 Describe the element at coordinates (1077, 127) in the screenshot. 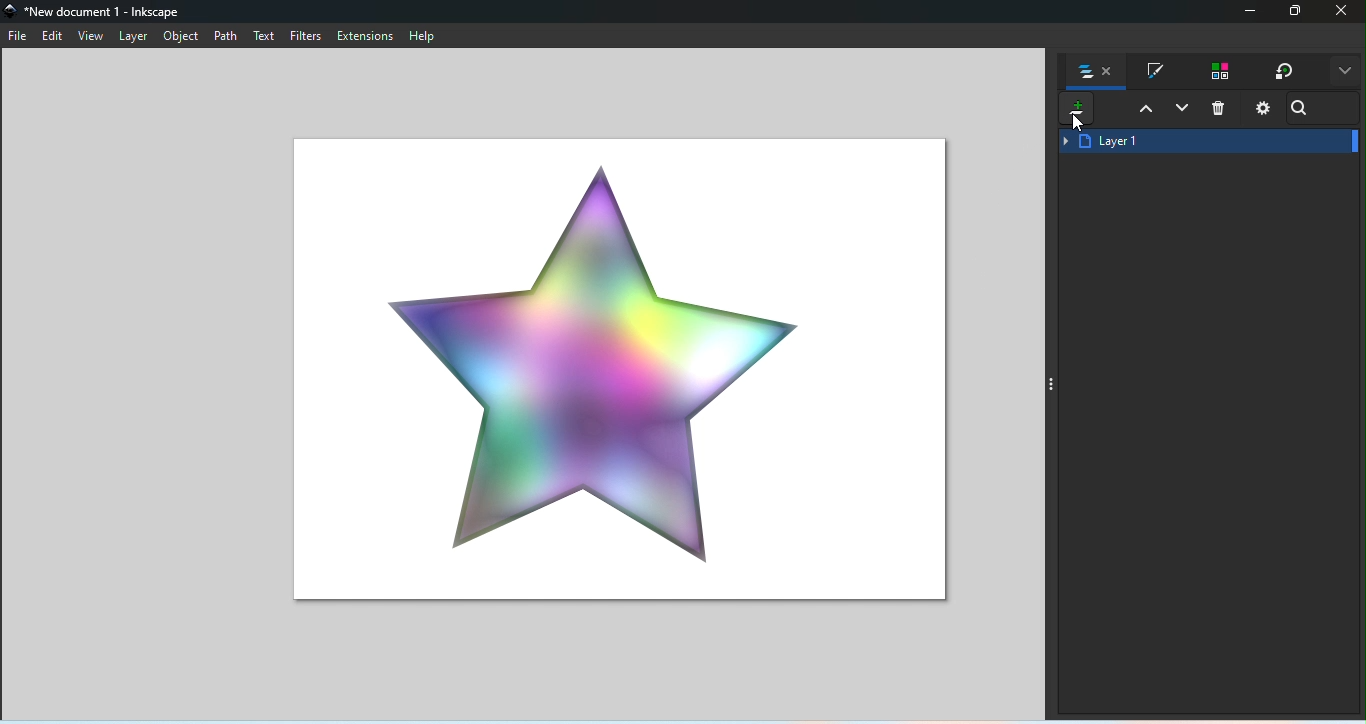

I see `cursor` at that location.